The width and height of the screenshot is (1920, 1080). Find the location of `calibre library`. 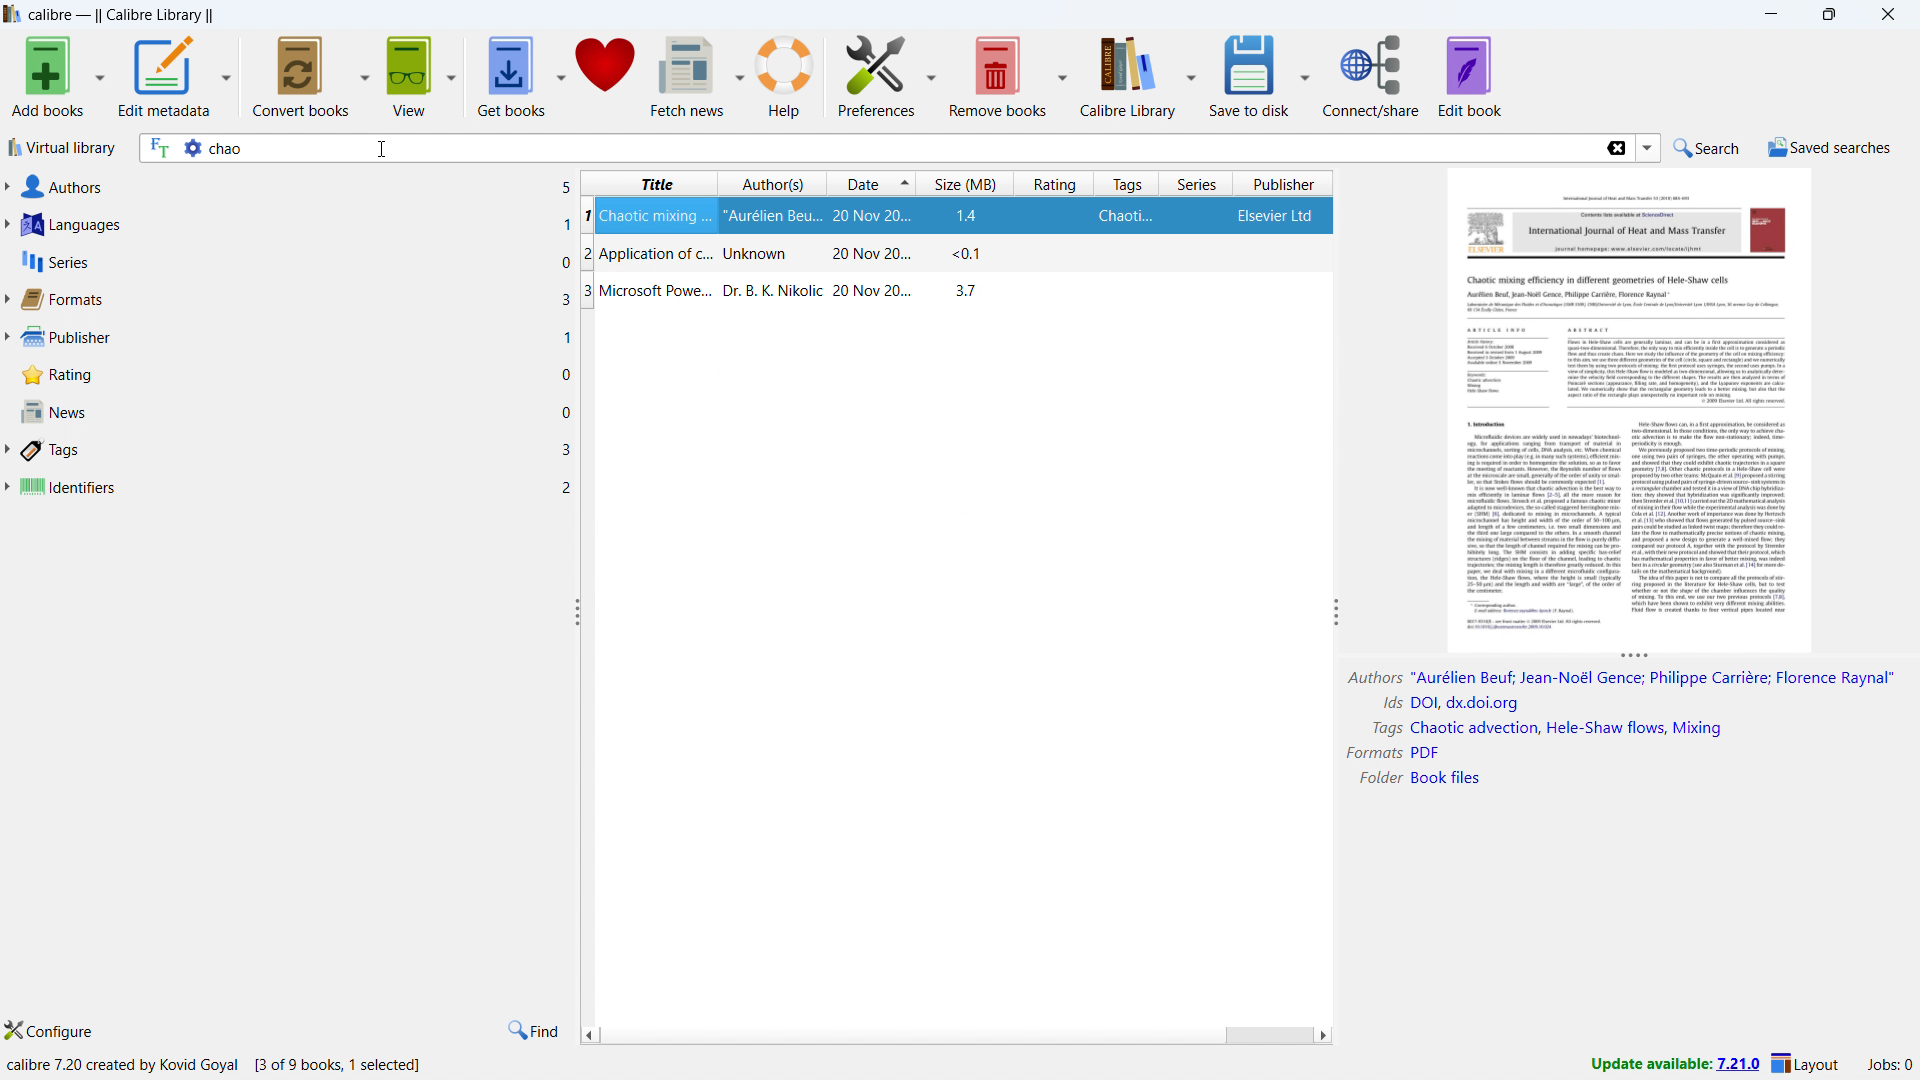

calibre library is located at coordinates (1128, 75).